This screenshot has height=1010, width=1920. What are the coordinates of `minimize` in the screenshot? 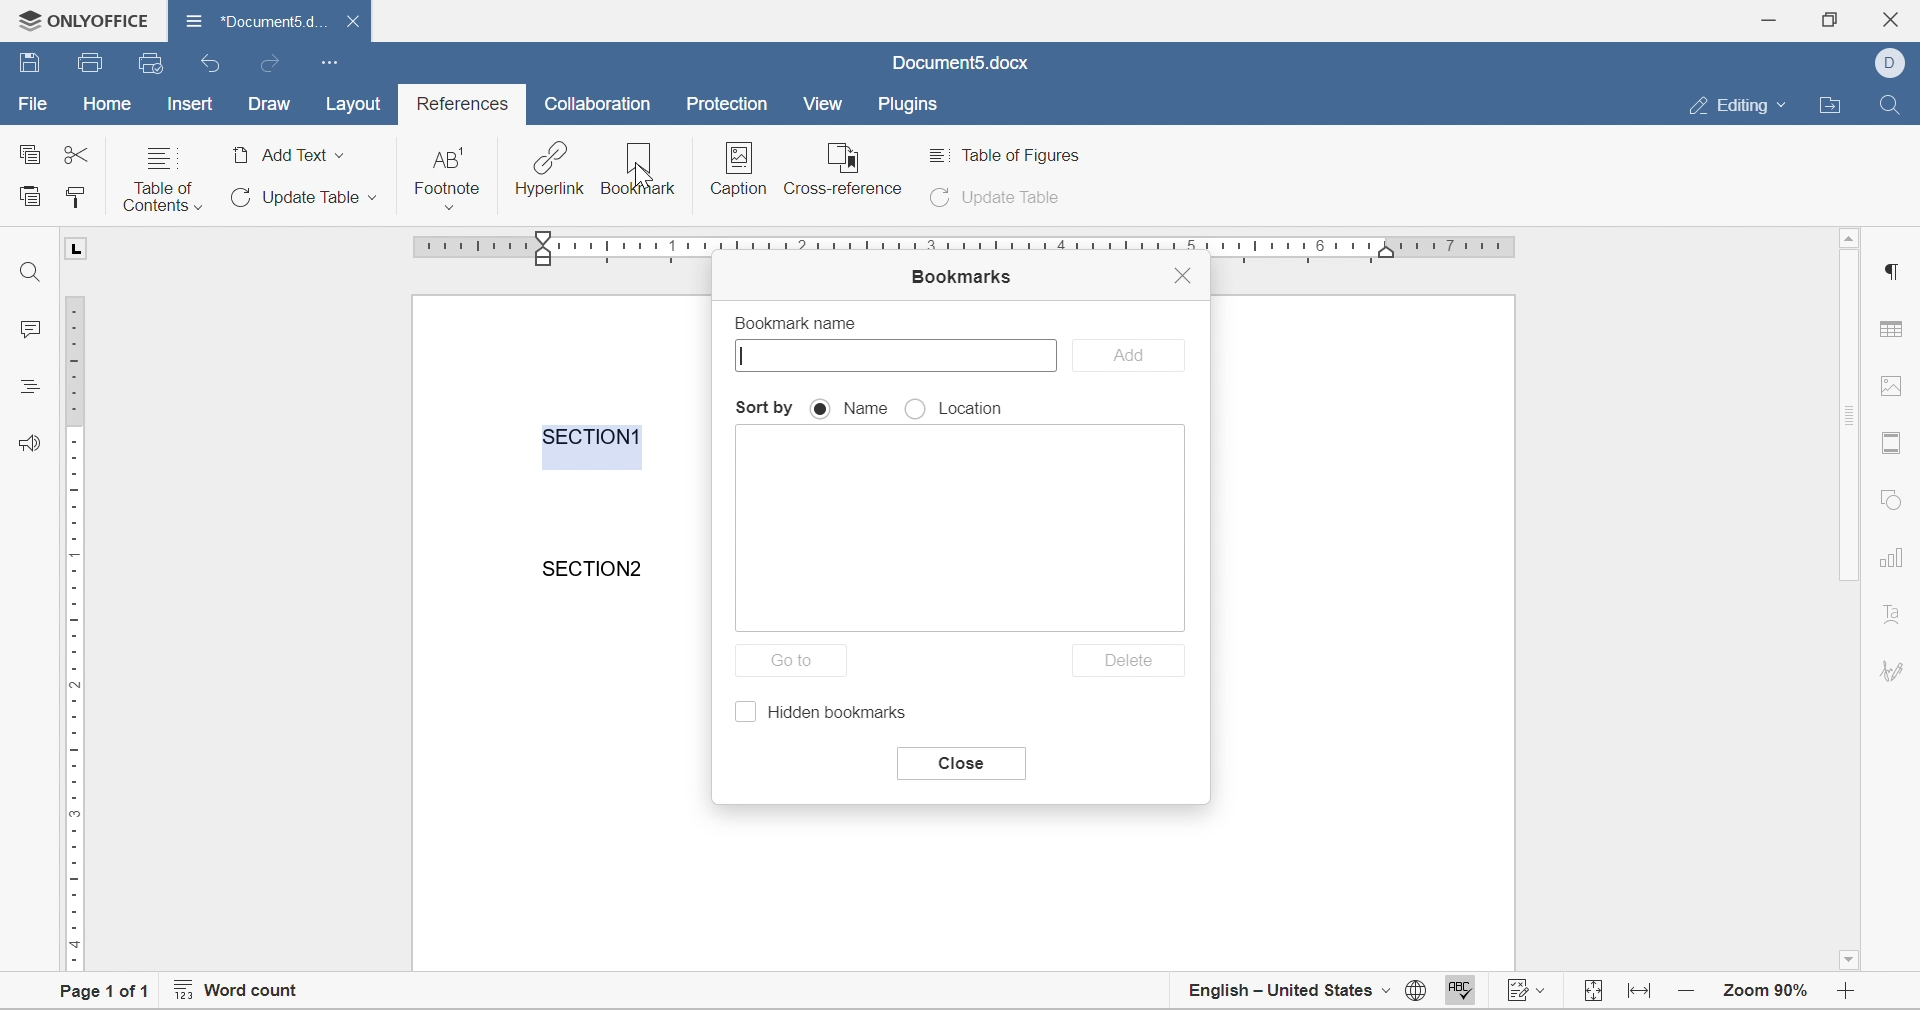 It's located at (1773, 17).